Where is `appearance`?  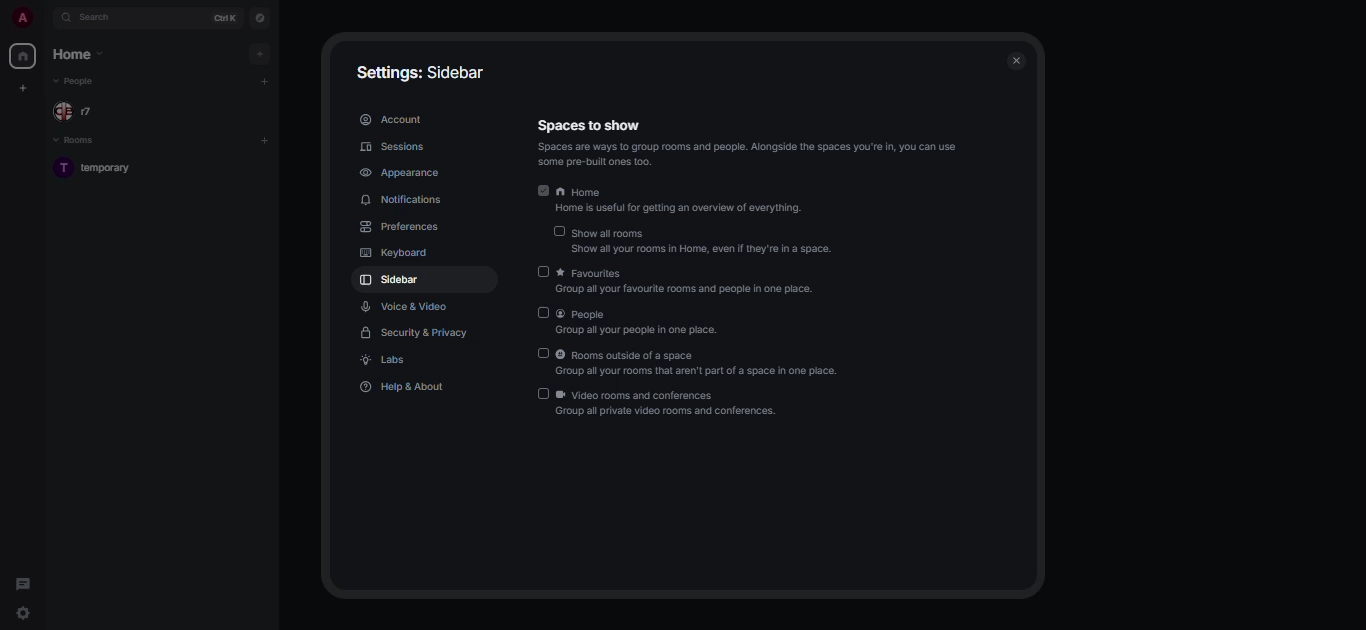
appearance is located at coordinates (403, 171).